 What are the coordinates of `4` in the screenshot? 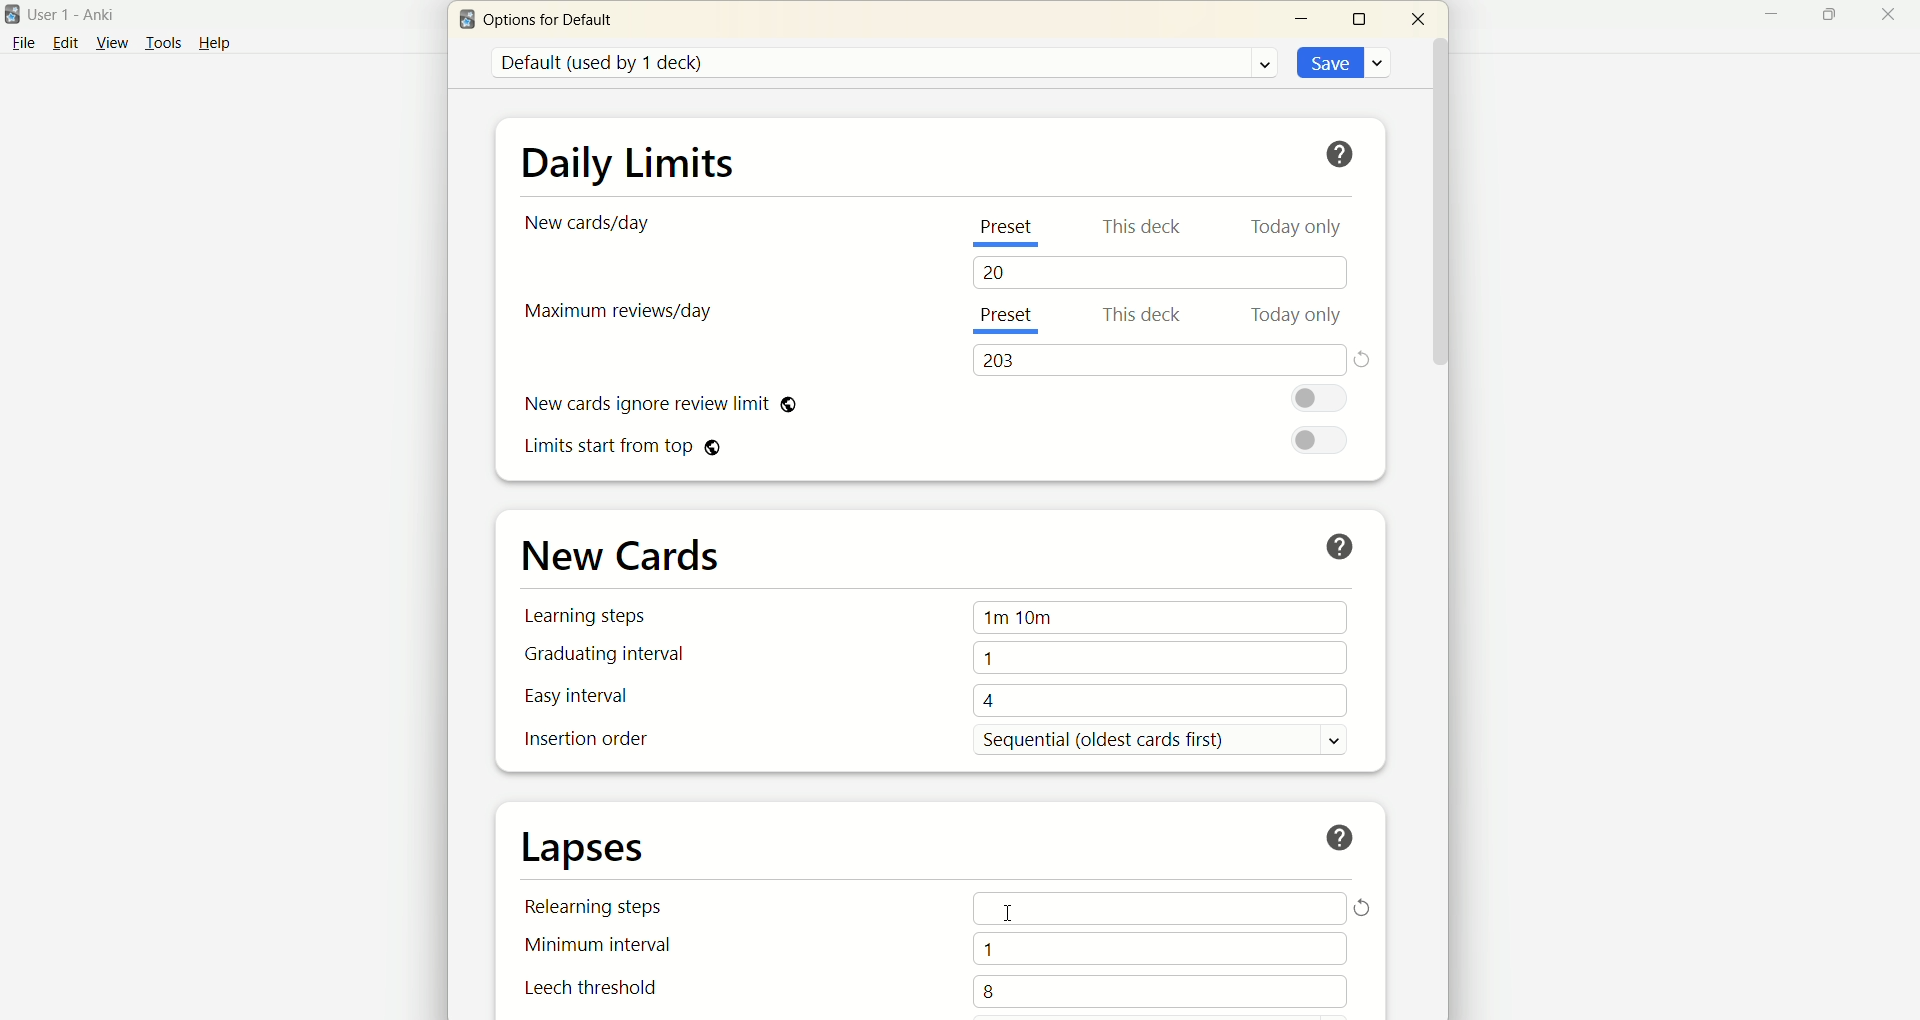 It's located at (1162, 698).